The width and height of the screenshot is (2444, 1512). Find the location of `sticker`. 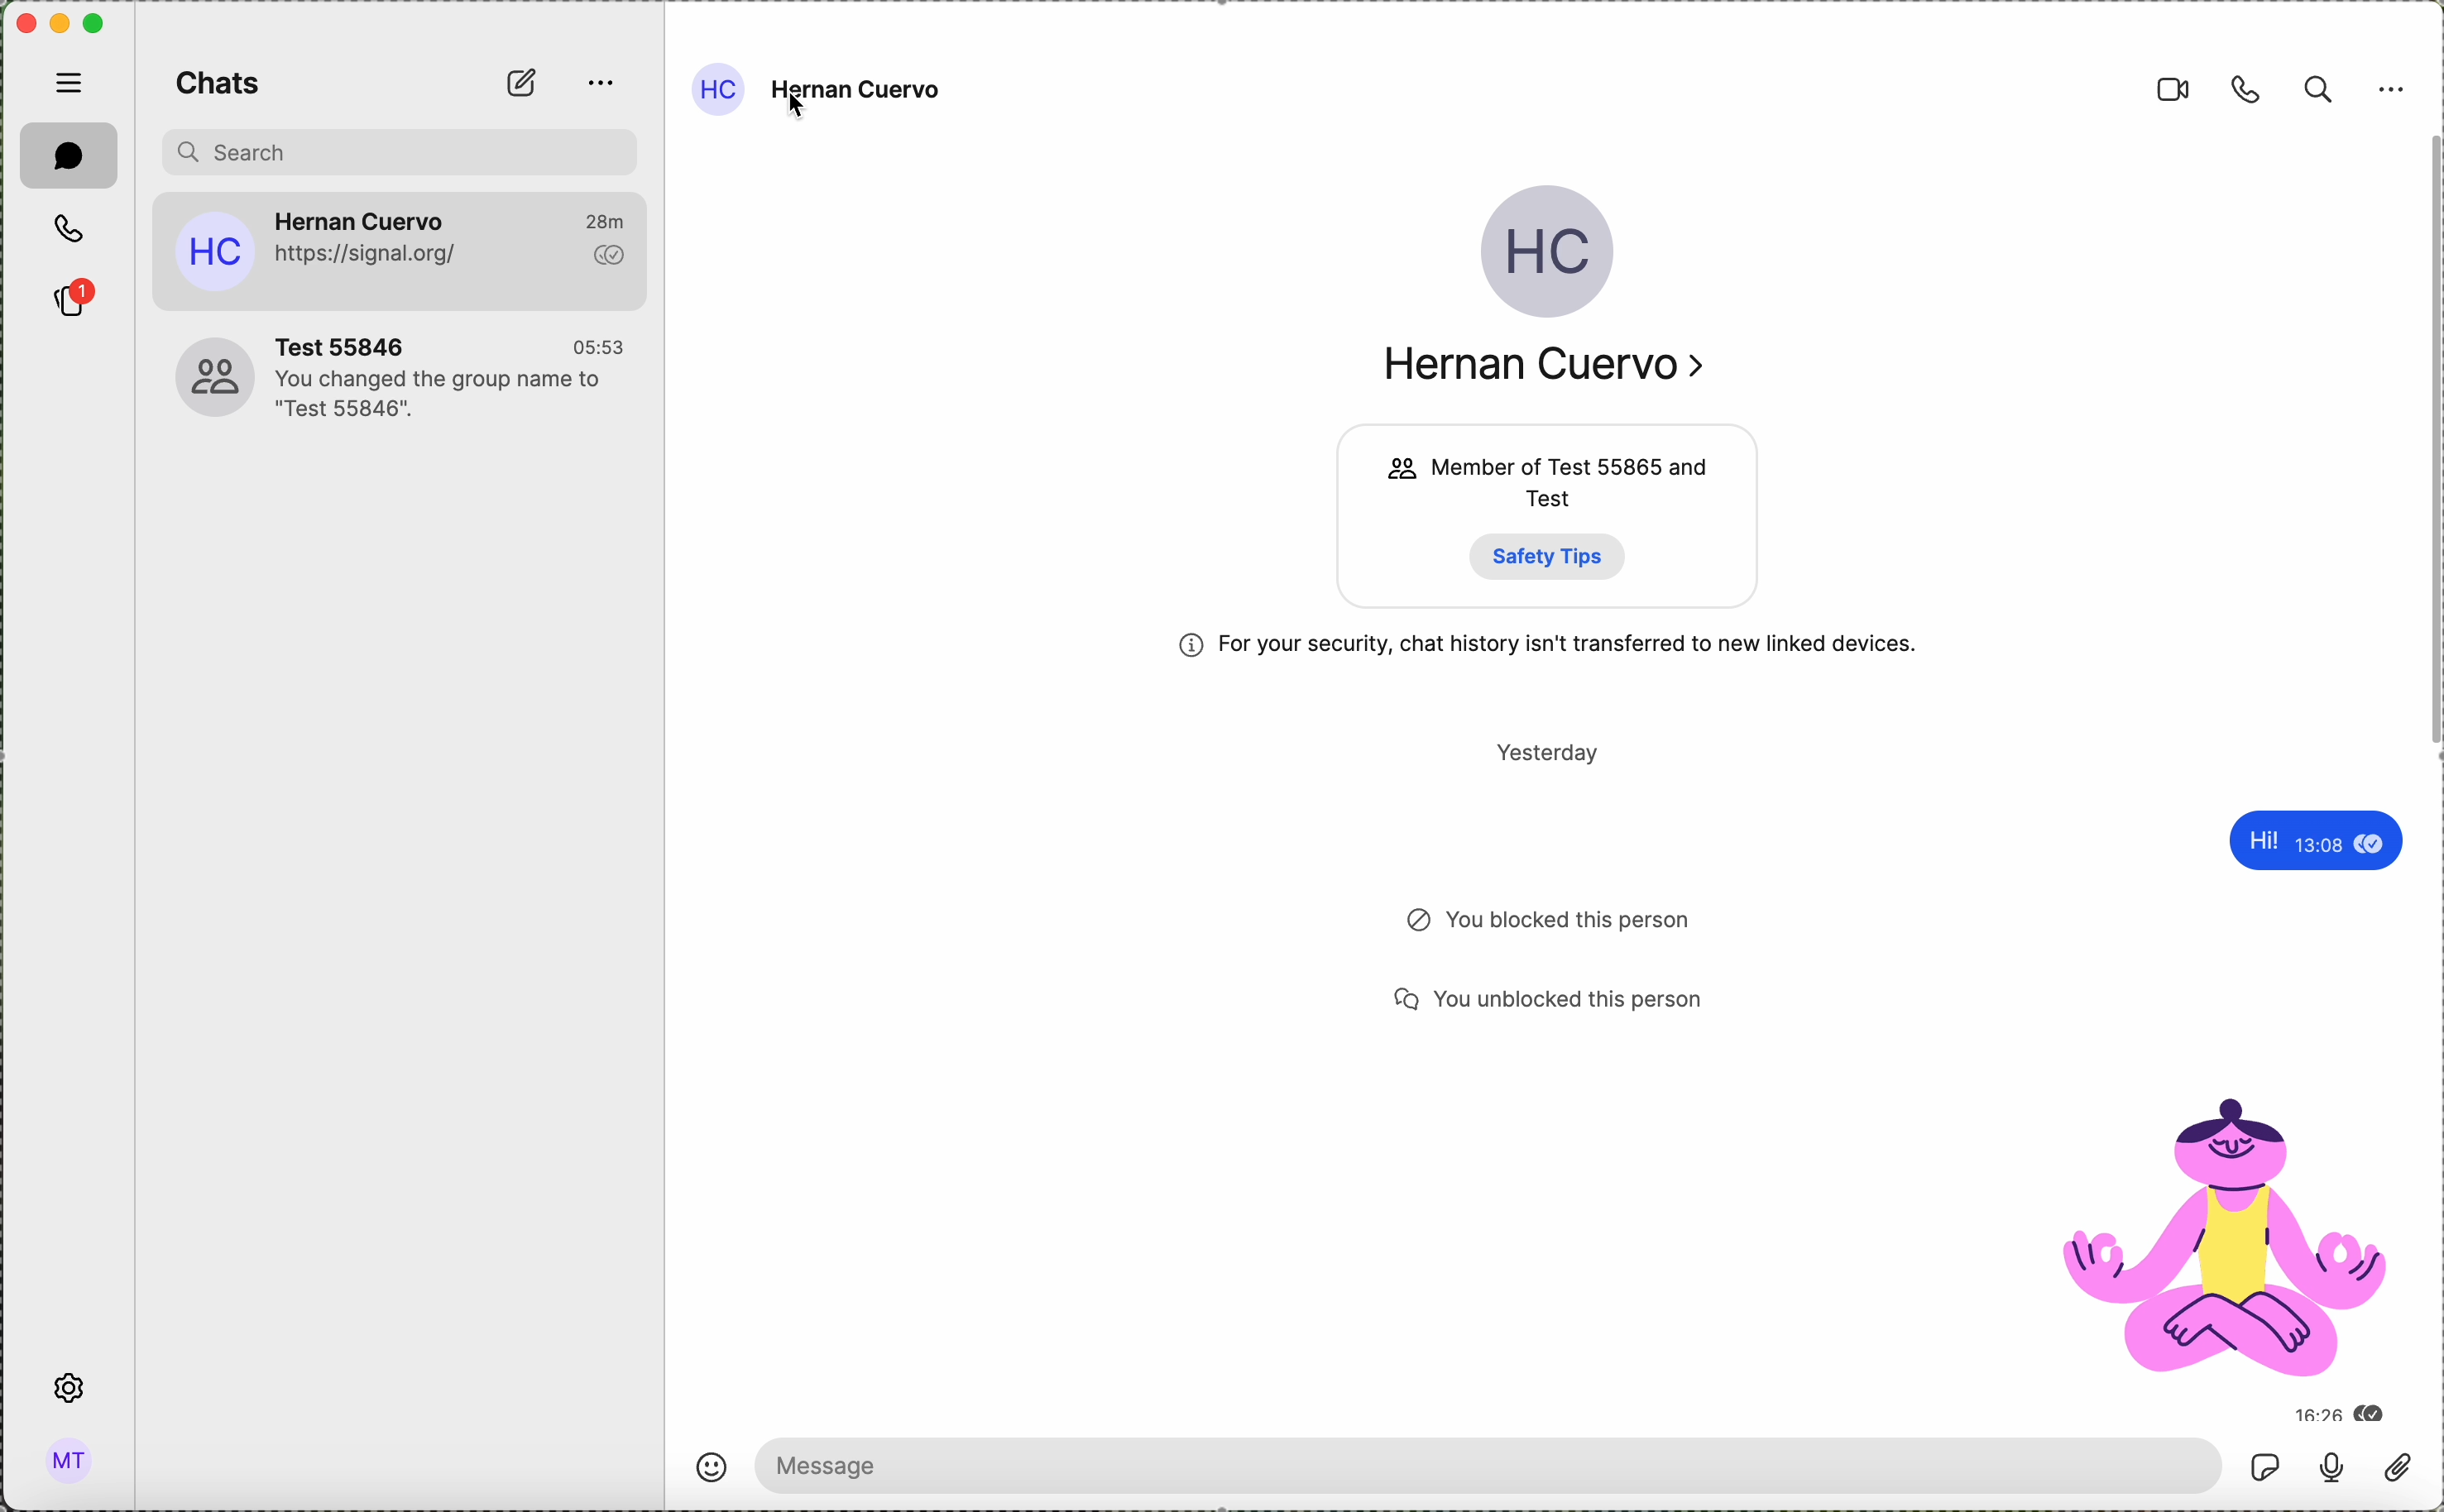

sticker is located at coordinates (2227, 1234).